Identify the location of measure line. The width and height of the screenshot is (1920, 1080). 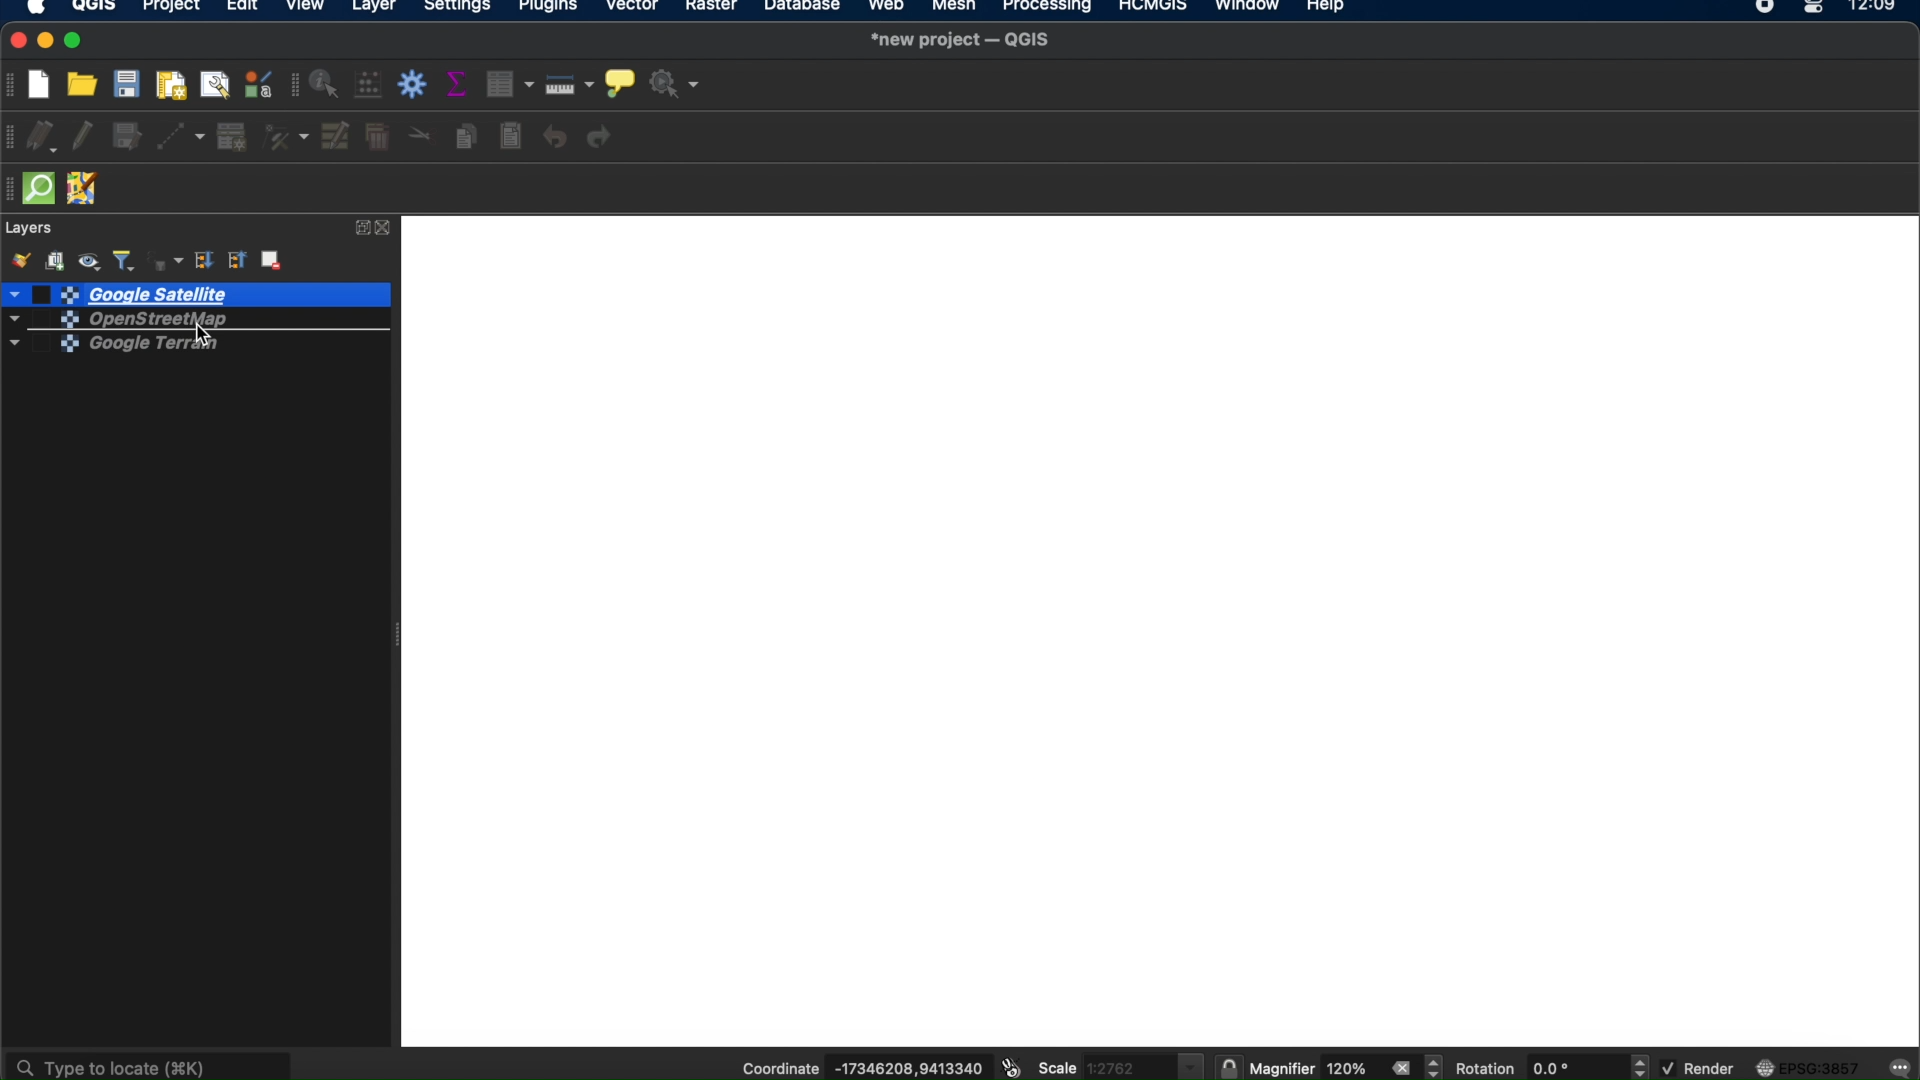
(571, 84).